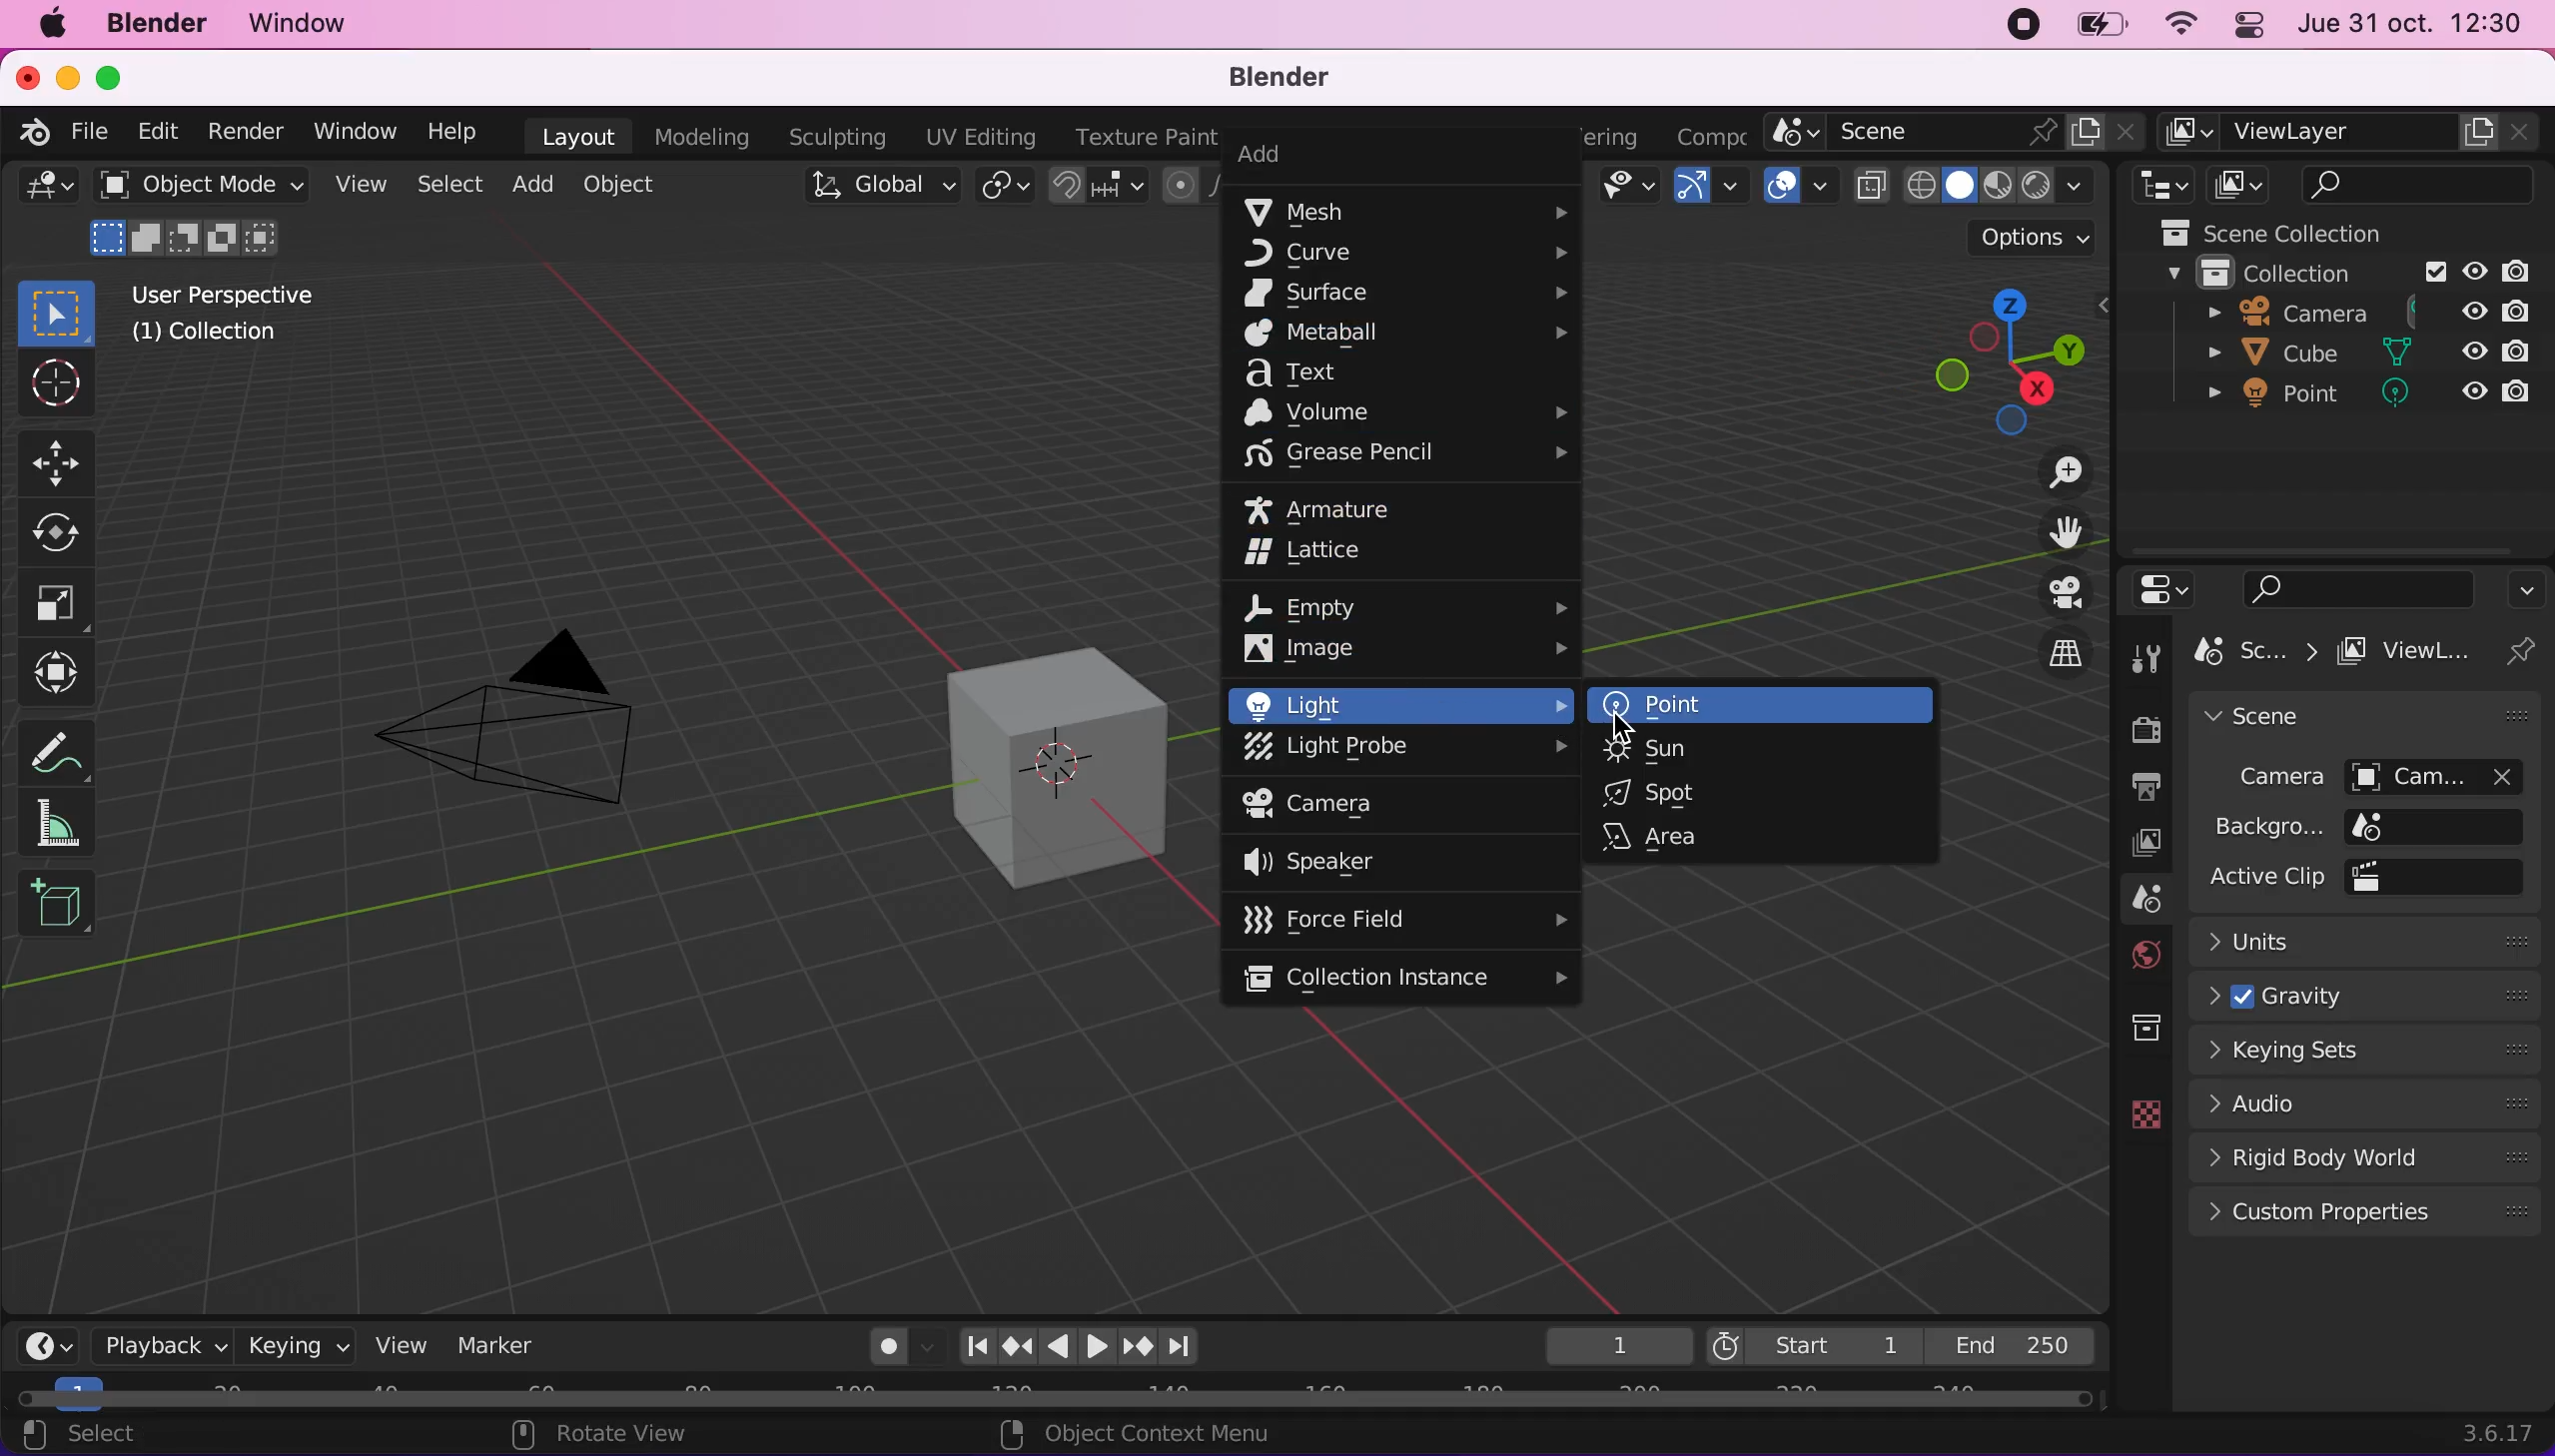  I want to click on Play animation, so click(1099, 1351).